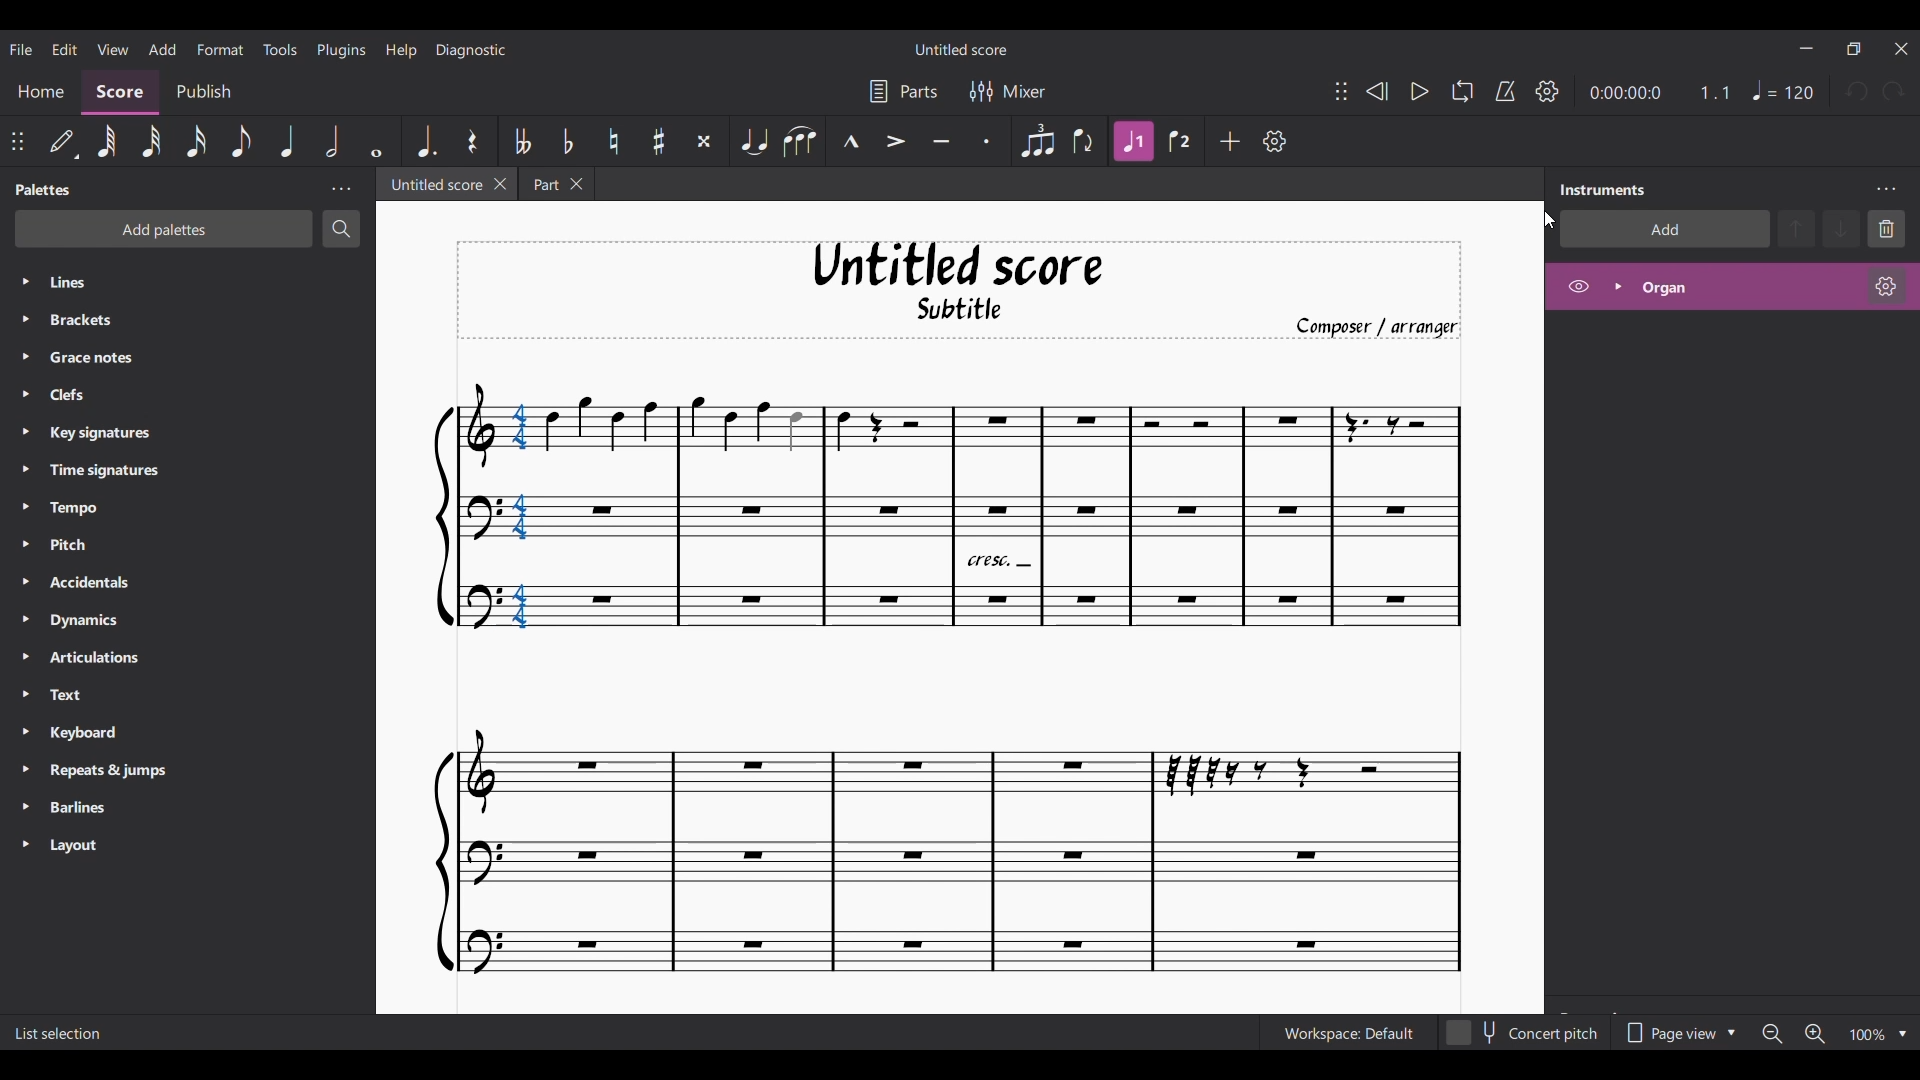  Describe the element at coordinates (1377, 91) in the screenshot. I see `Rewind` at that location.